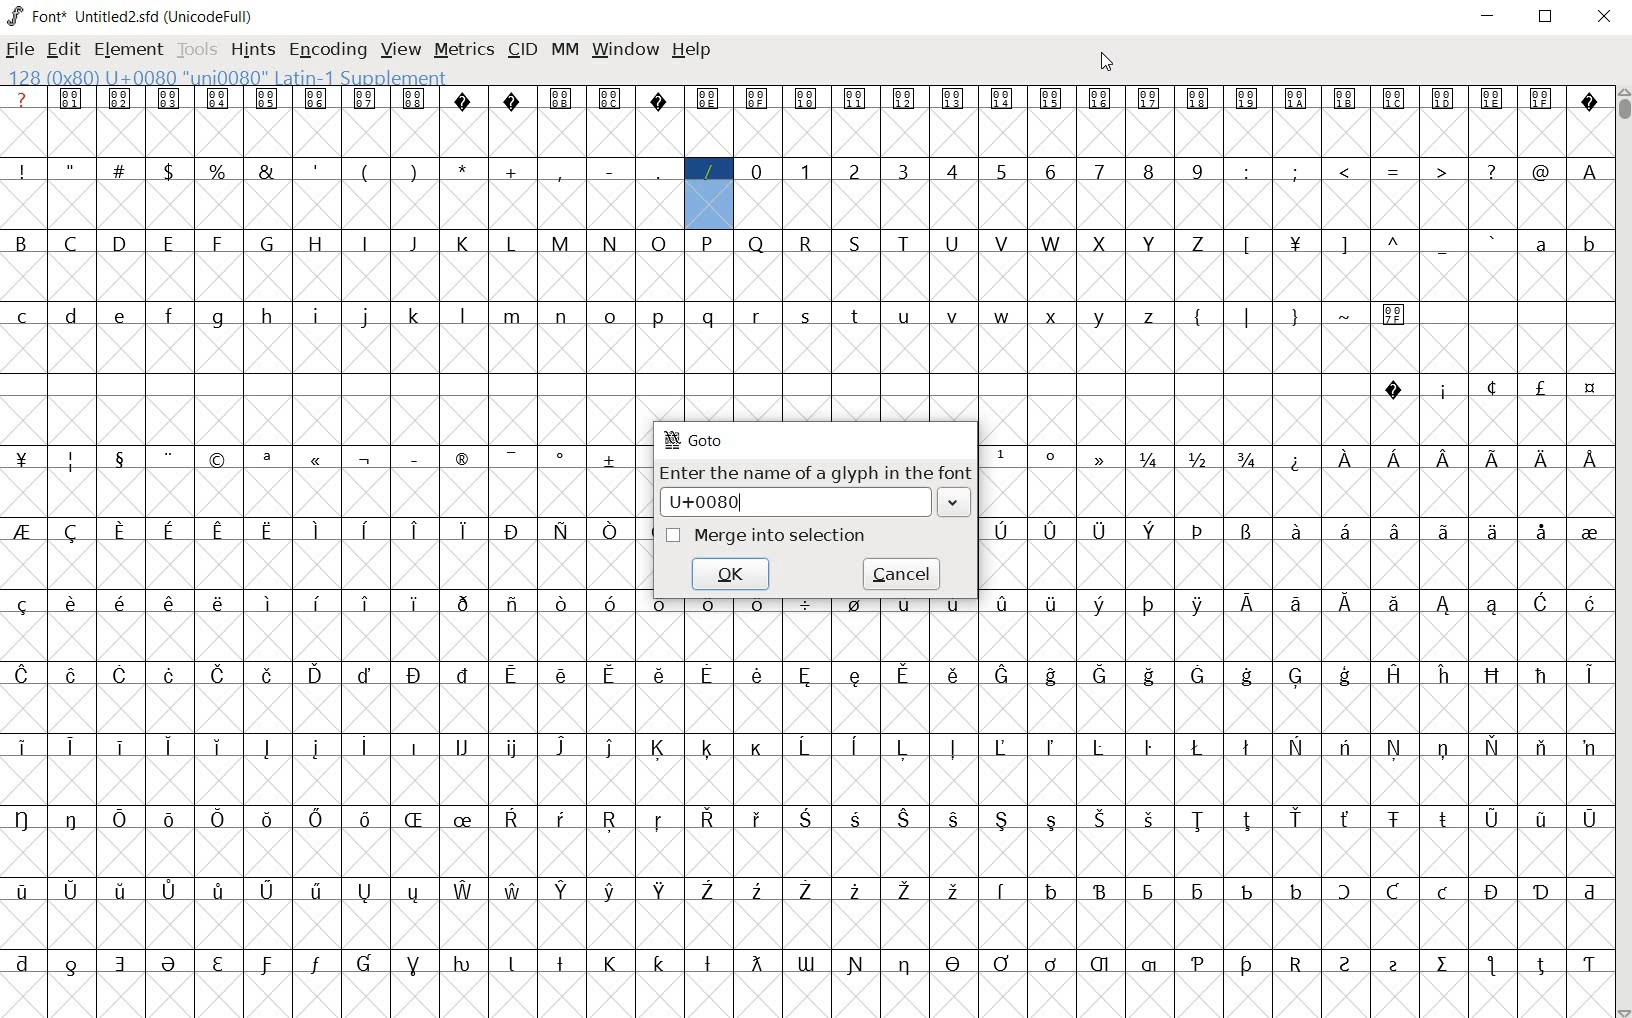 Image resolution: width=1632 pixels, height=1018 pixels. Describe the element at coordinates (365, 819) in the screenshot. I see `glyph` at that location.